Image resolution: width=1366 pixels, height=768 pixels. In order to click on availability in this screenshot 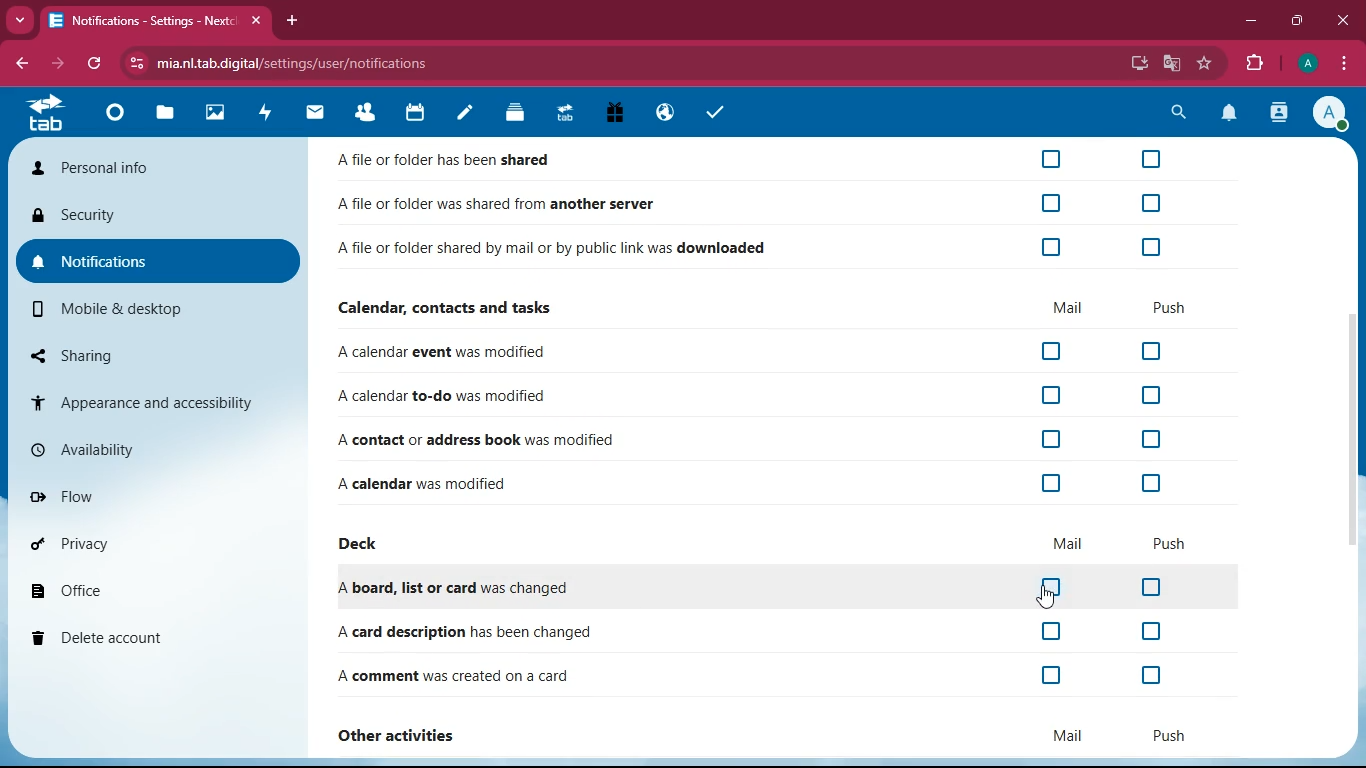, I will do `click(156, 447)`.